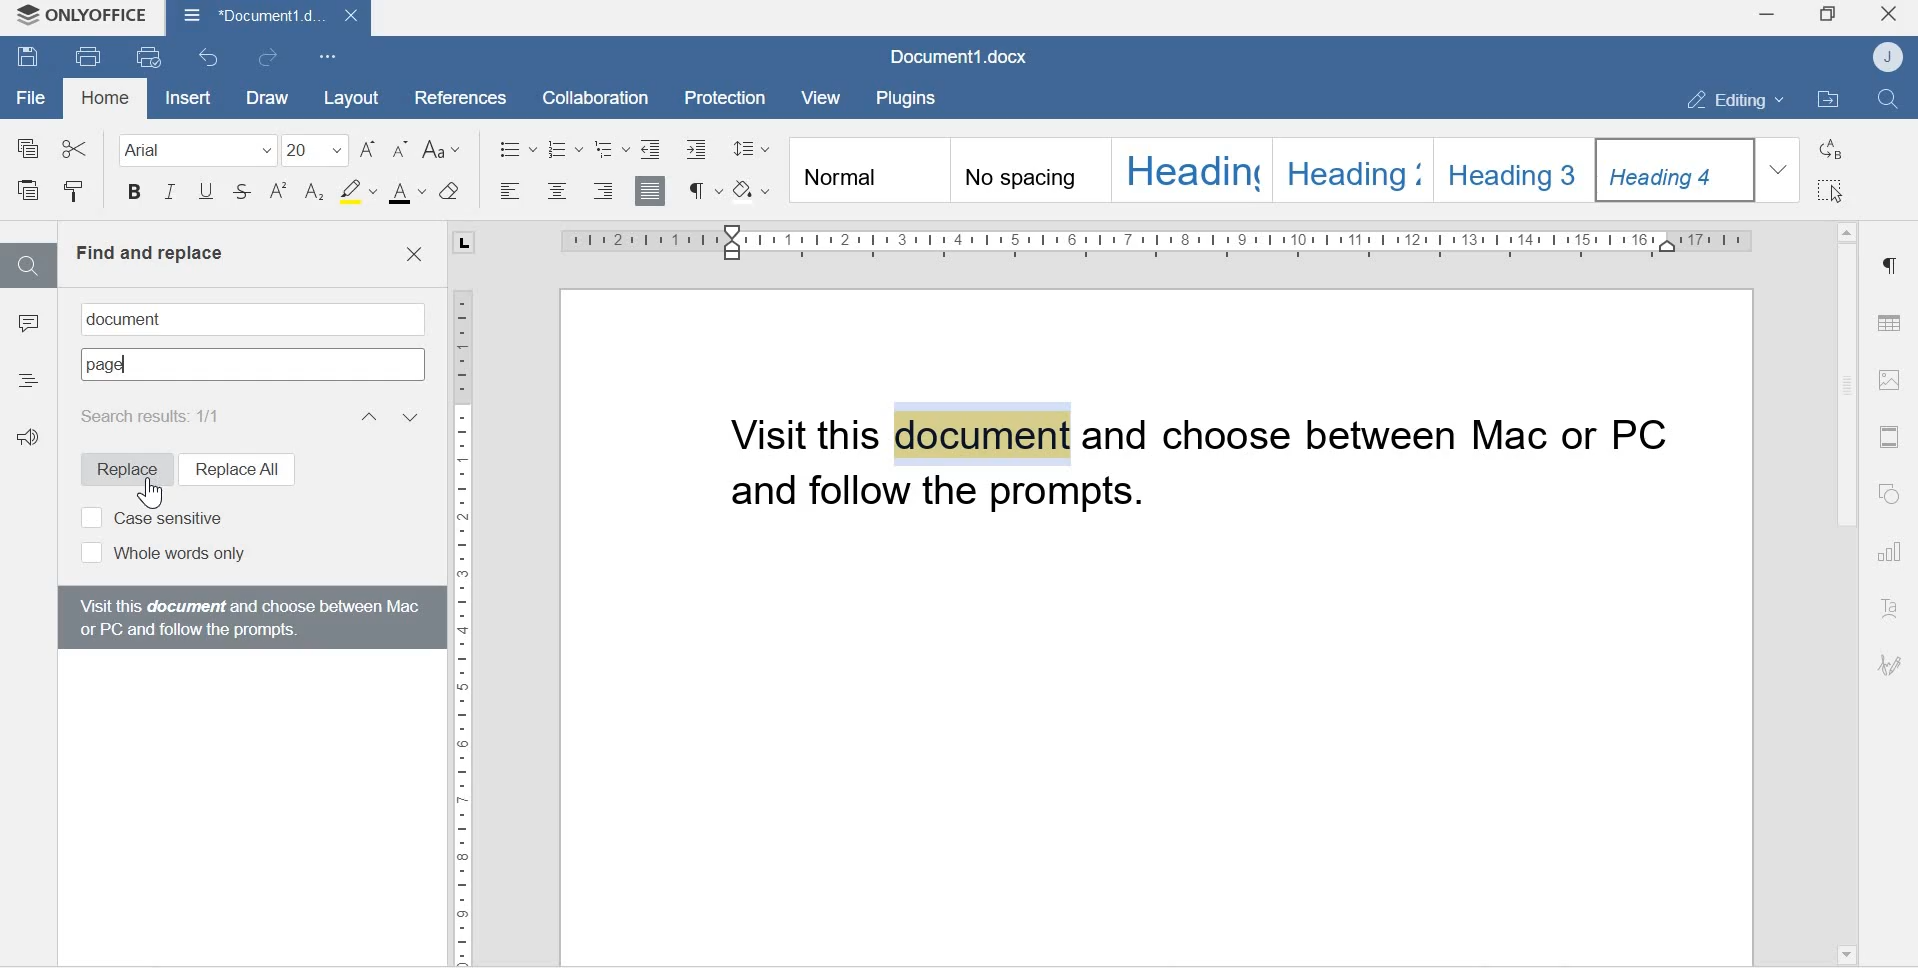 The height and width of the screenshot is (968, 1918). What do you see at coordinates (727, 96) in the screenshot?
I see `Protection` at bounding box center [727, 96].